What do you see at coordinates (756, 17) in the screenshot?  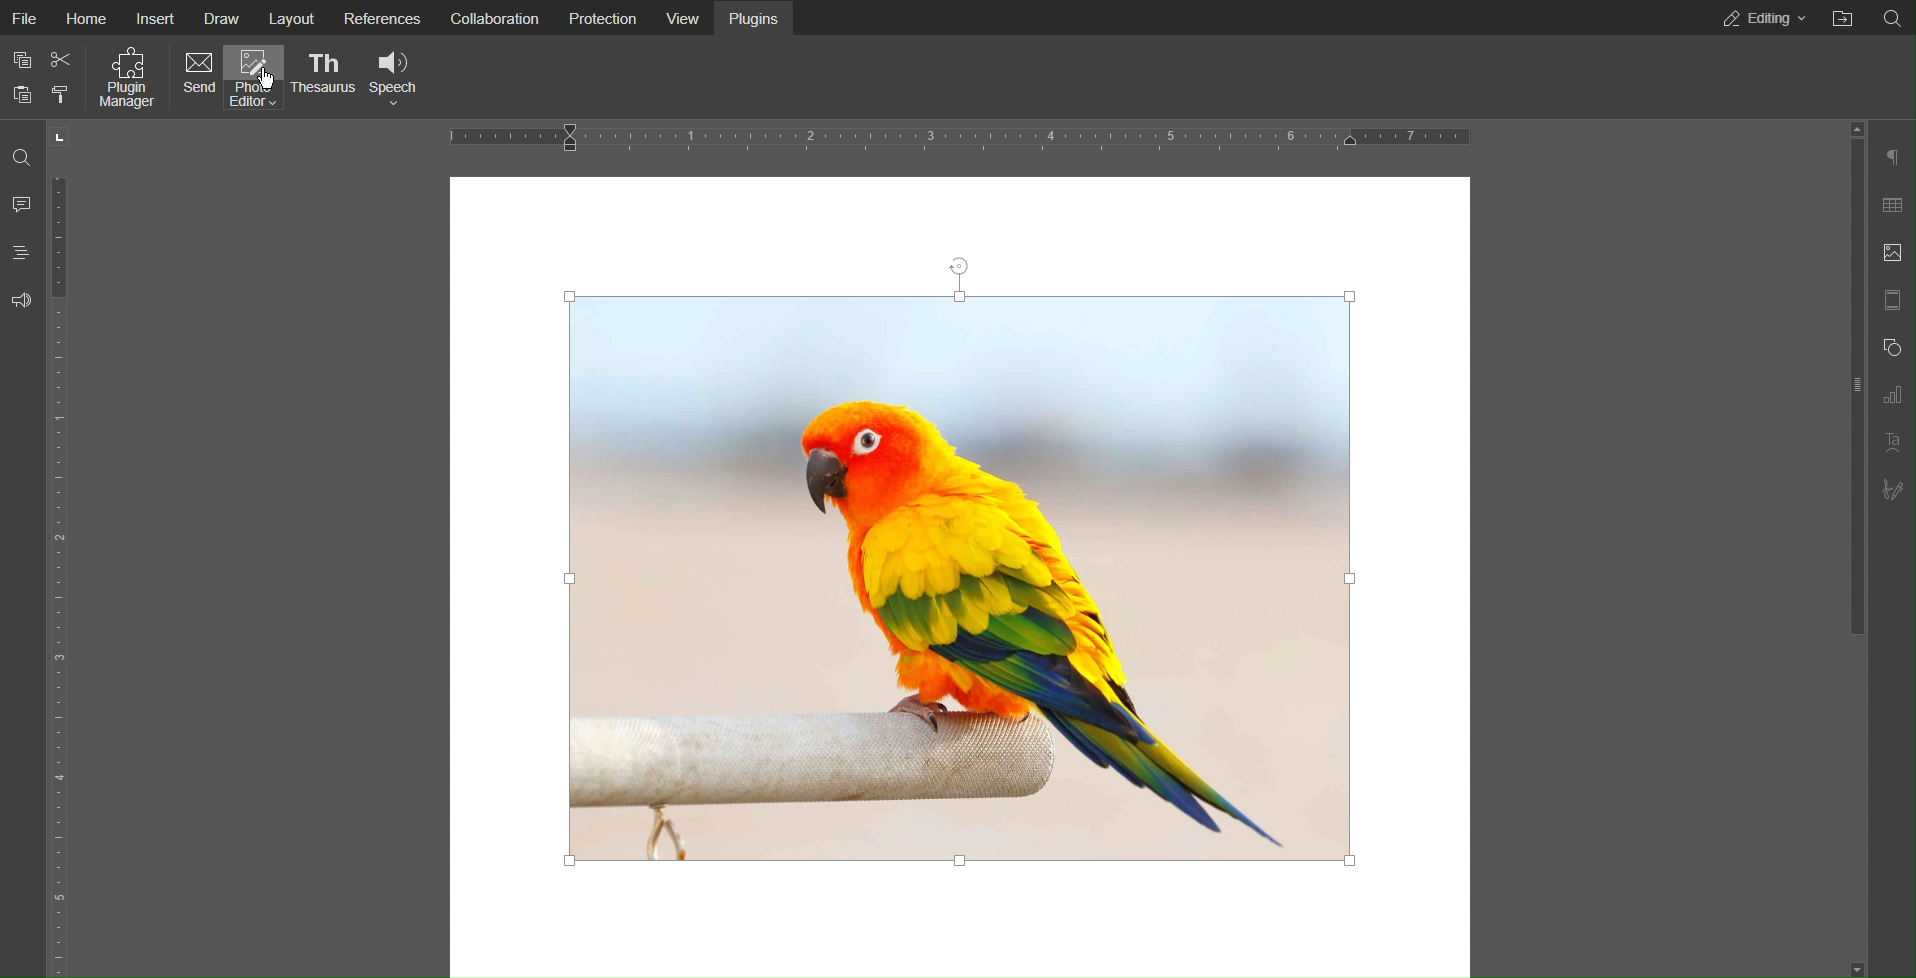 I see `Plugins` at bounding box center [756, 17].